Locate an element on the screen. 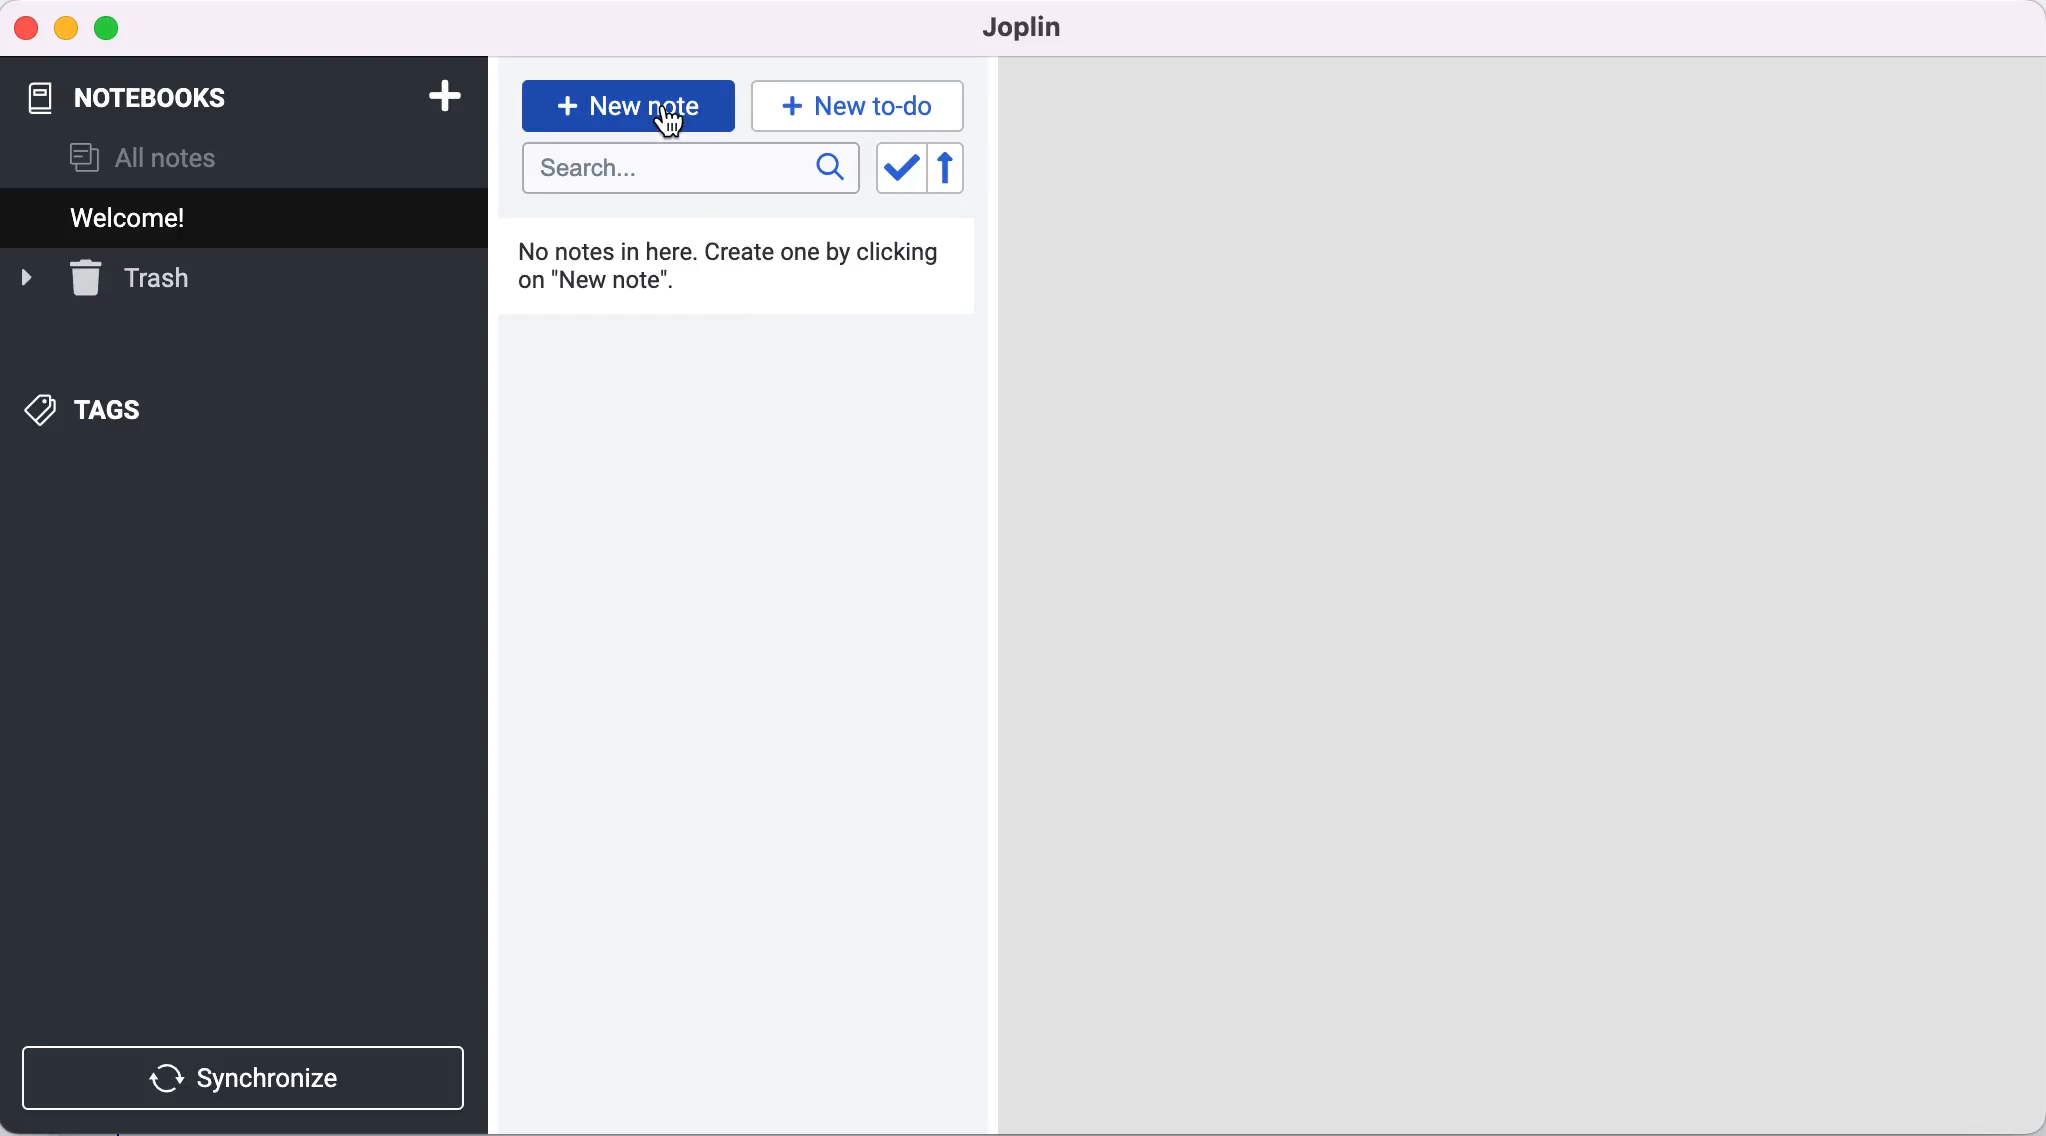 The height and width of the screenshot is (1136, 2046). close is located at coordinates (27, 27).